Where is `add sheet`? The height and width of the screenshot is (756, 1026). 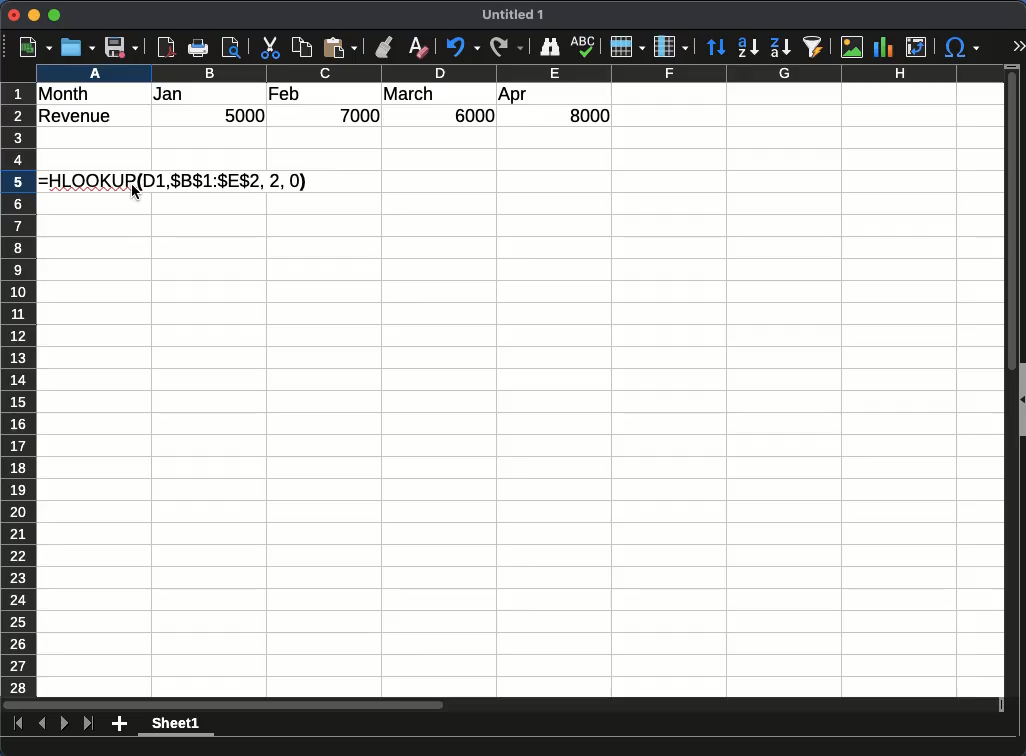
add sheet is located at coordinates (119, 724).